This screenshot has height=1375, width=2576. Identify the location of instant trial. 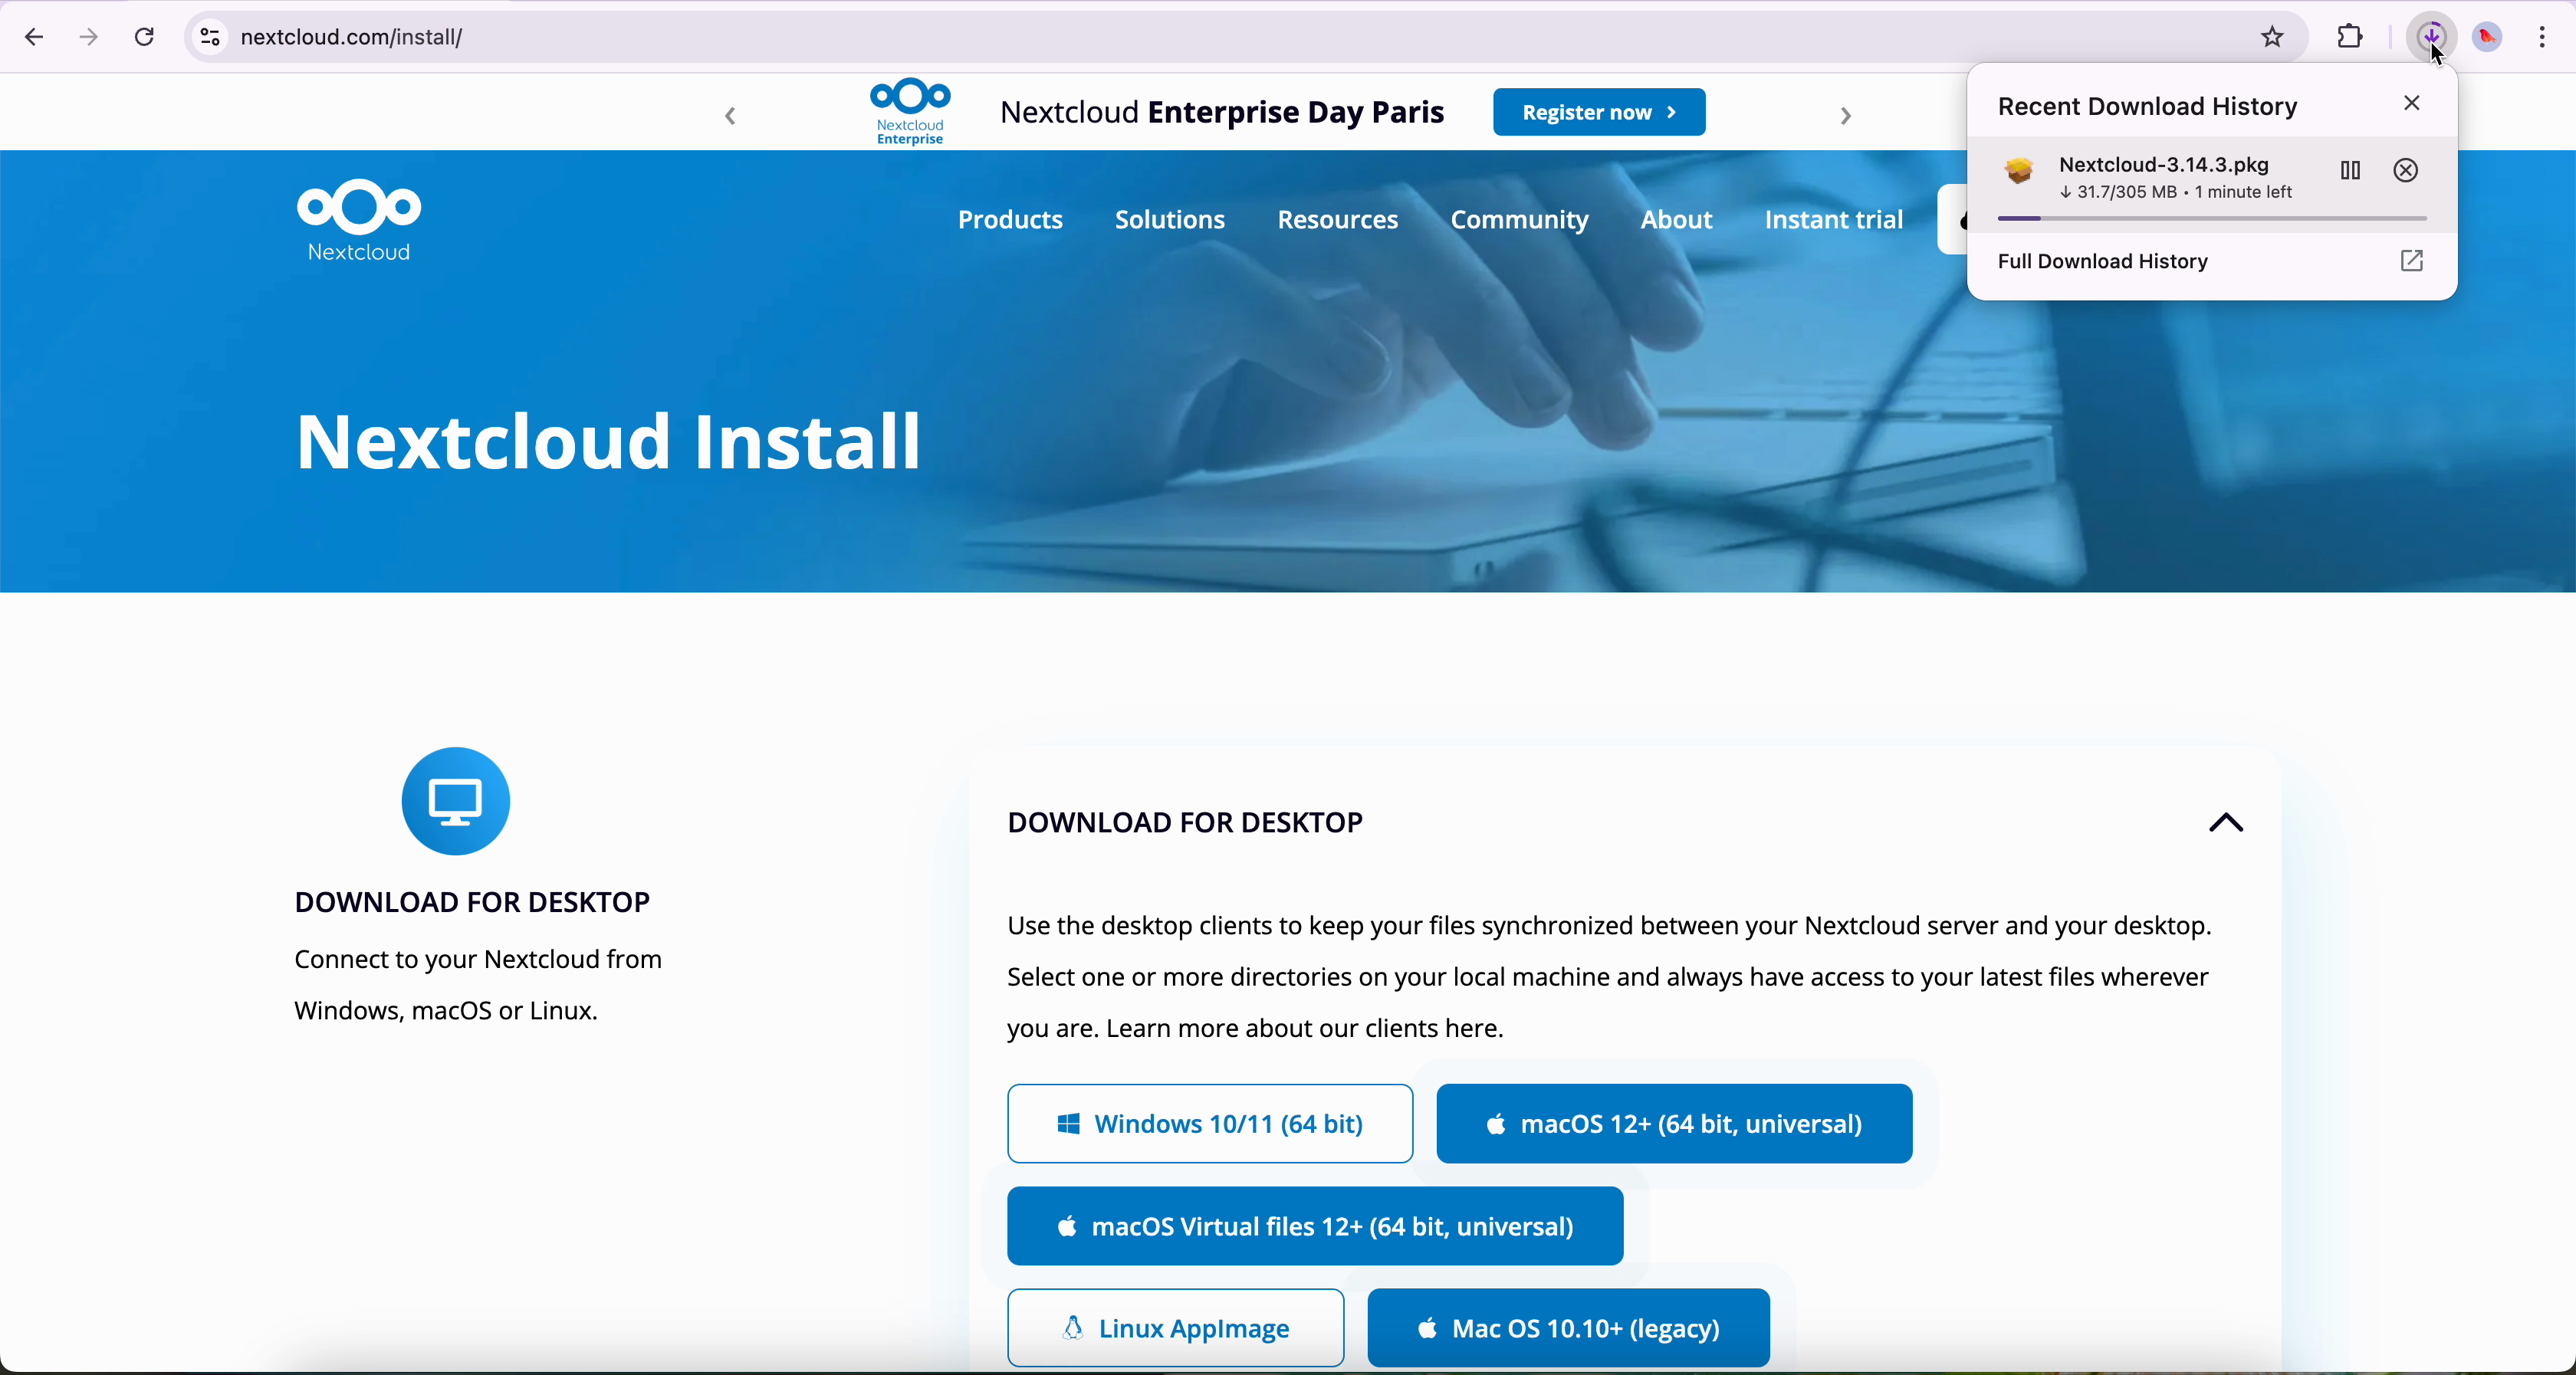
(1837, 221).